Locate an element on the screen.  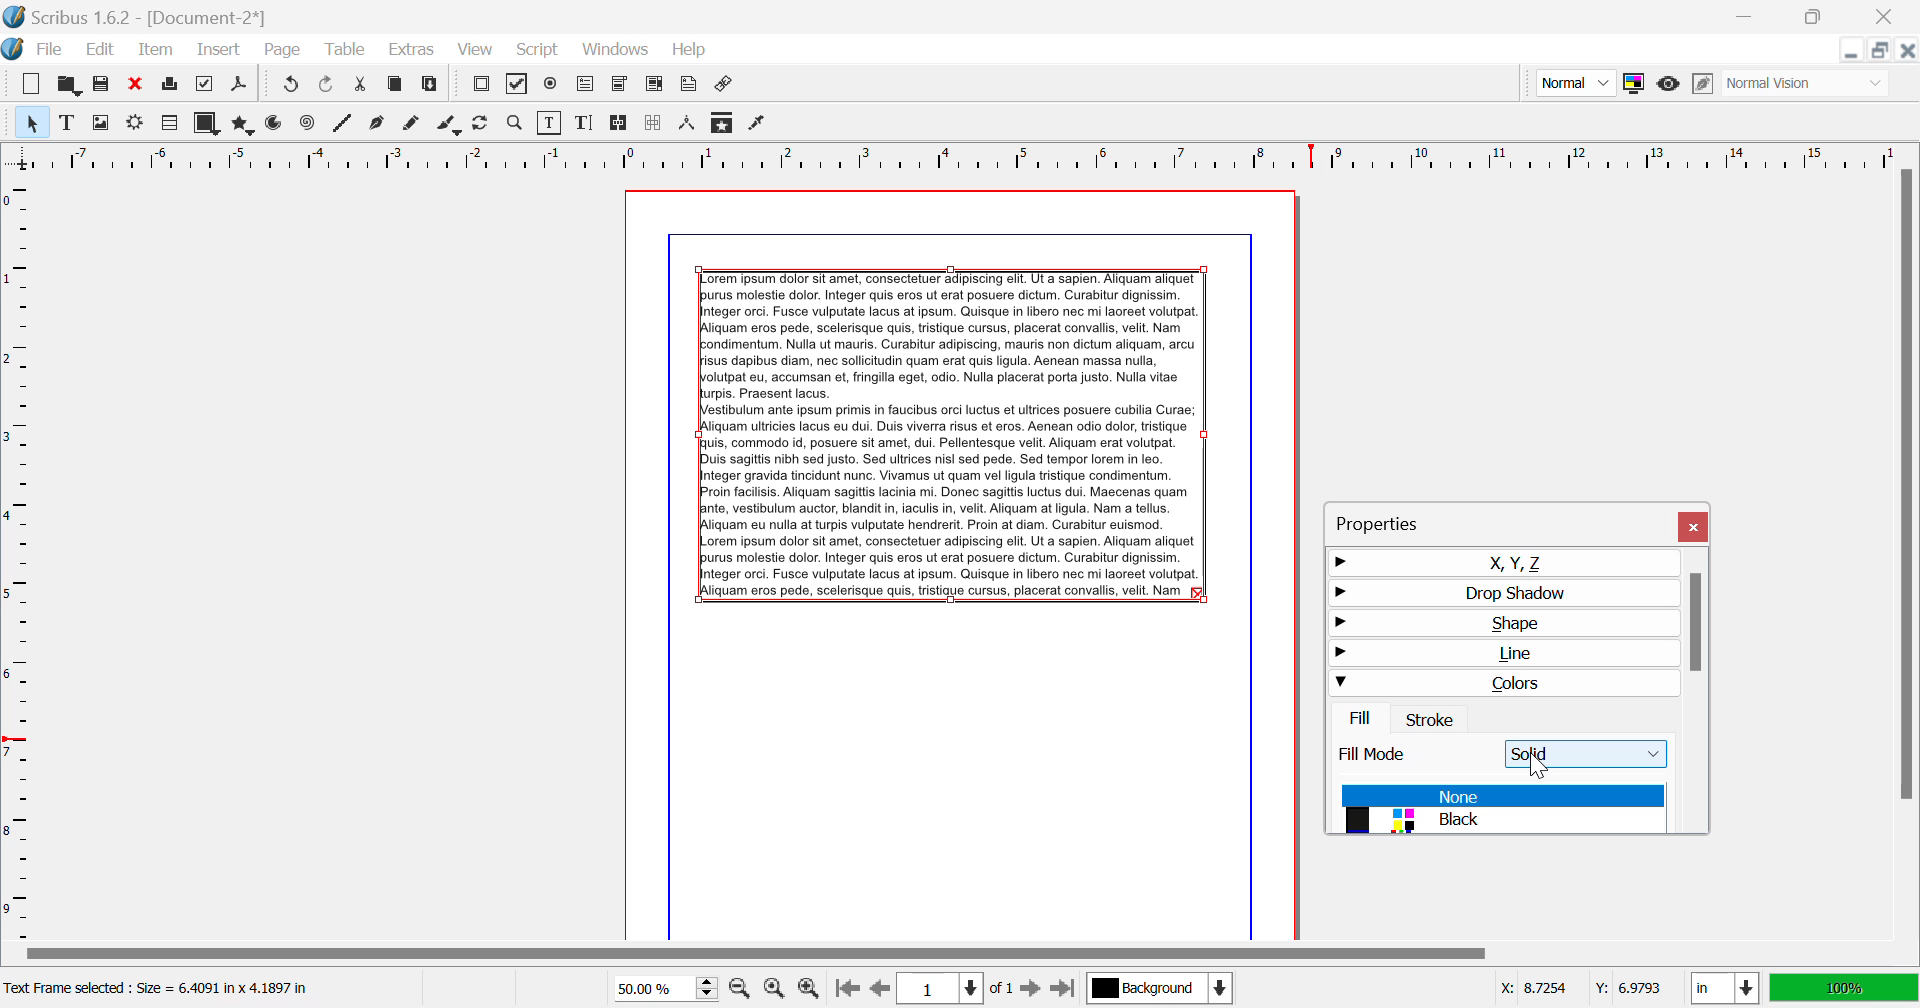
Zoom In is located at coordinates (810, 989).